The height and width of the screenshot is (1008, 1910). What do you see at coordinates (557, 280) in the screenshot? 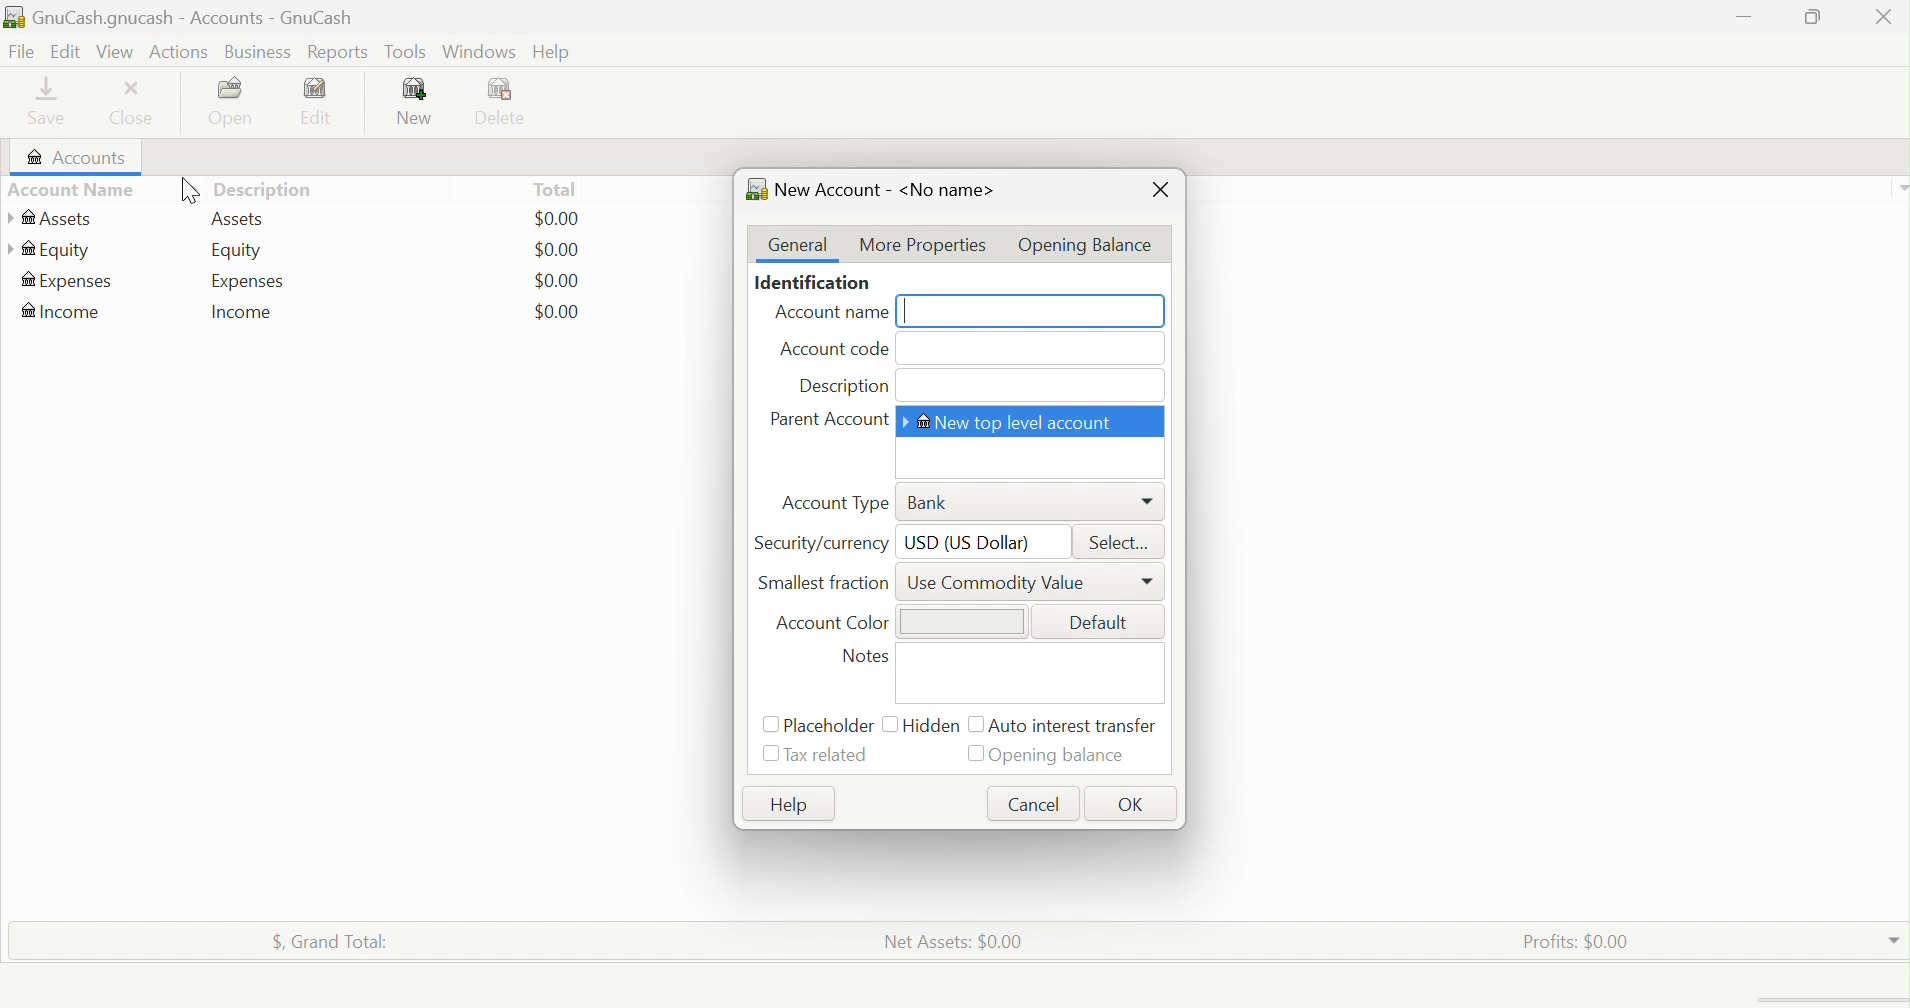
I see `$0.00` at bounding box center [557, 280].